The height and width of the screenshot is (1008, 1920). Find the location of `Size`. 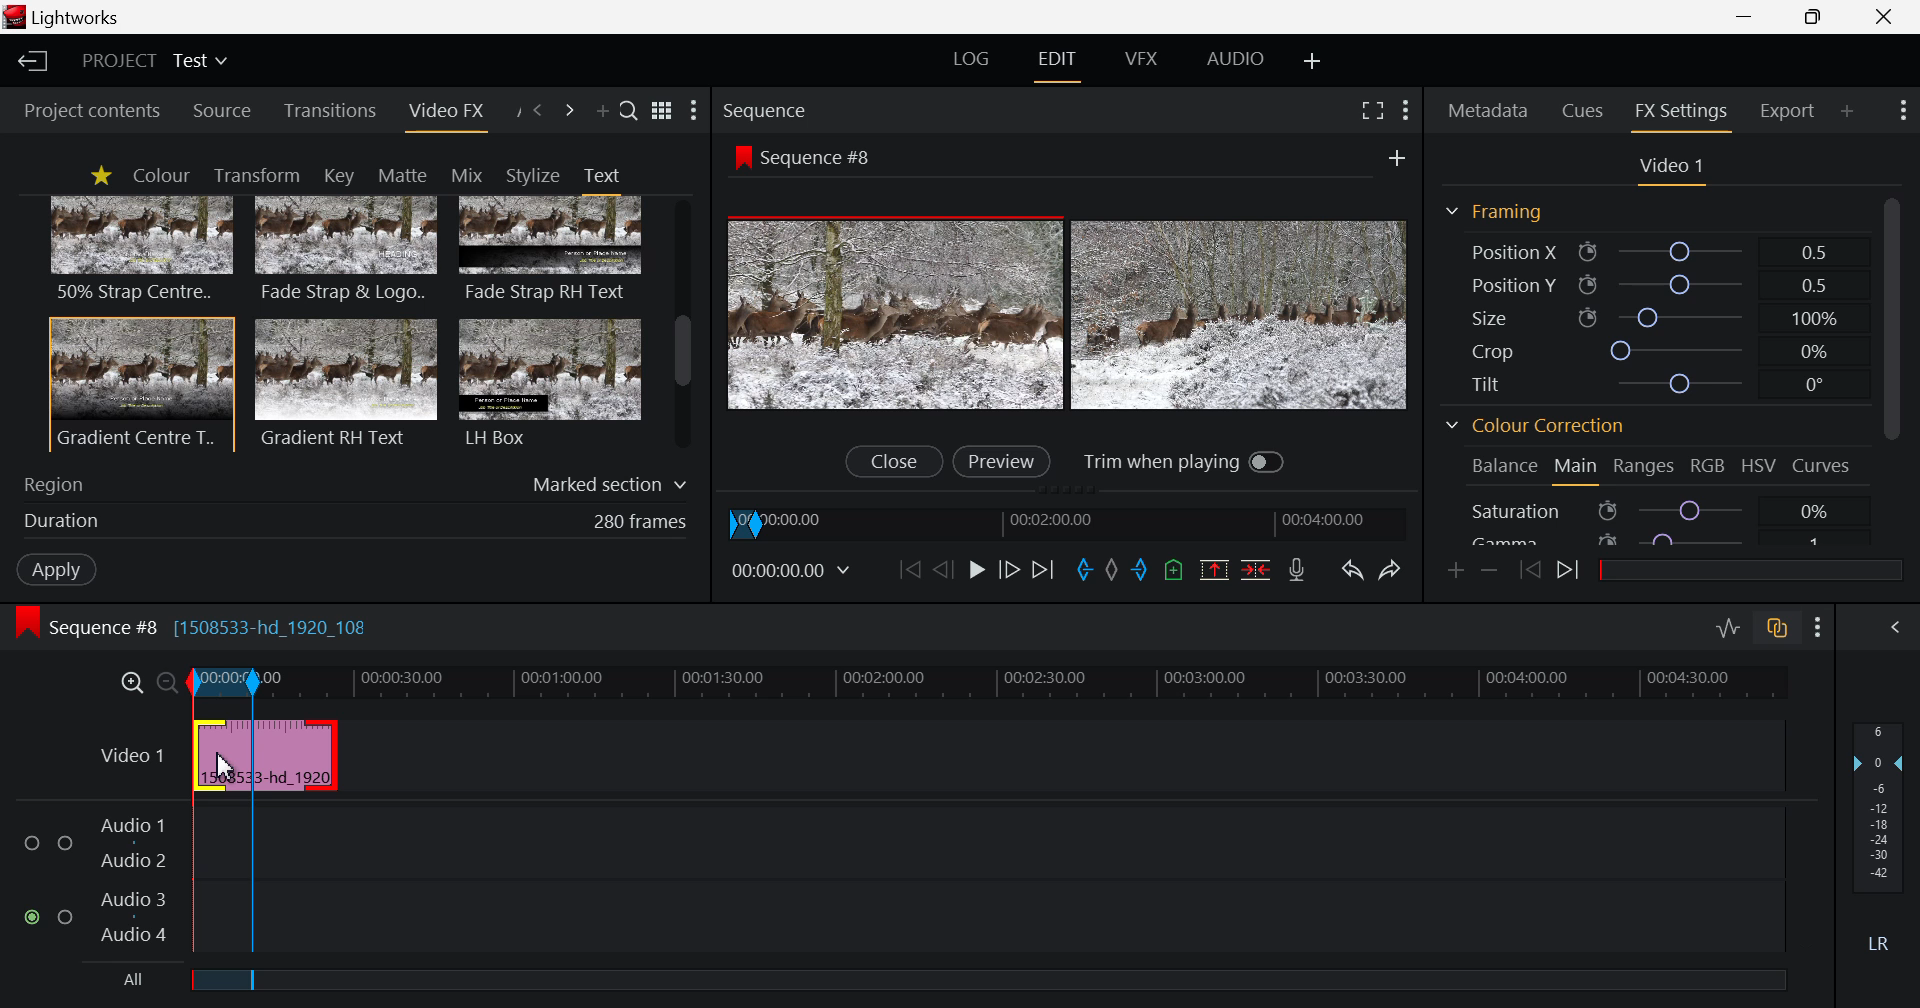

Size is located at coordinates (1651, 315).